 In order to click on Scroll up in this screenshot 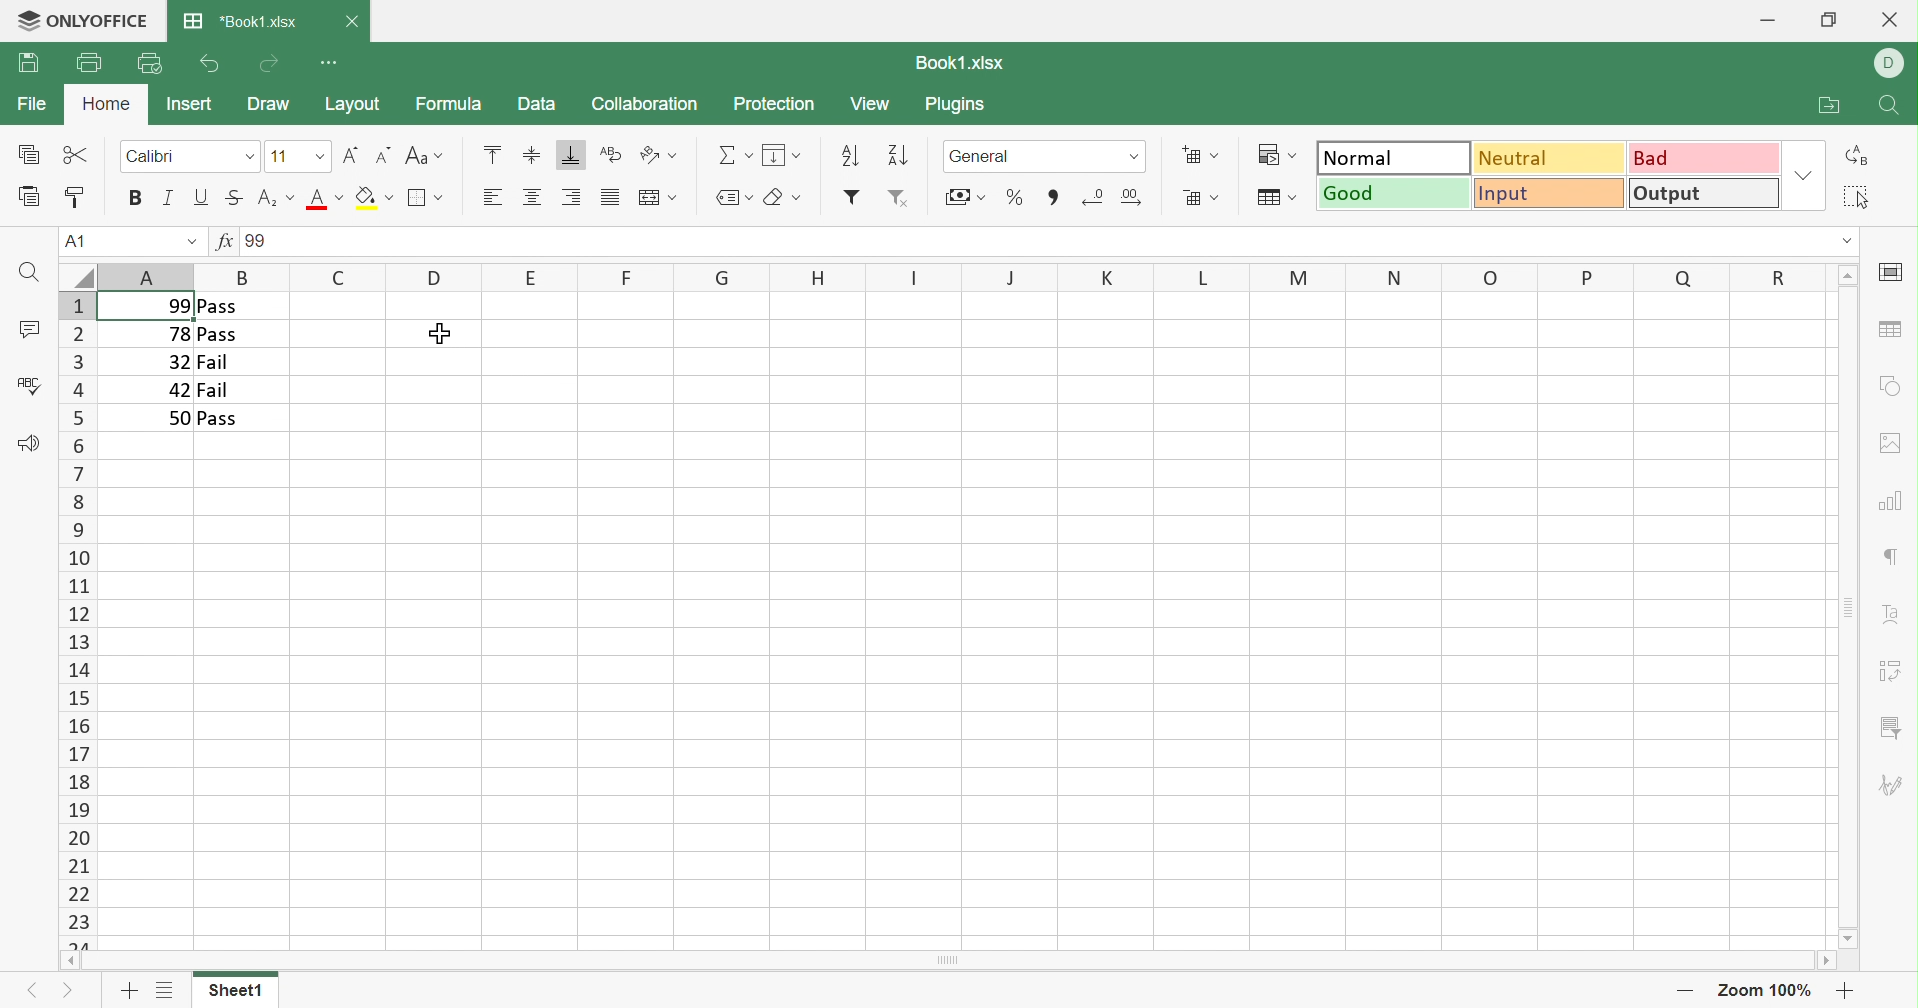, I will do `click(1850, 273)`.